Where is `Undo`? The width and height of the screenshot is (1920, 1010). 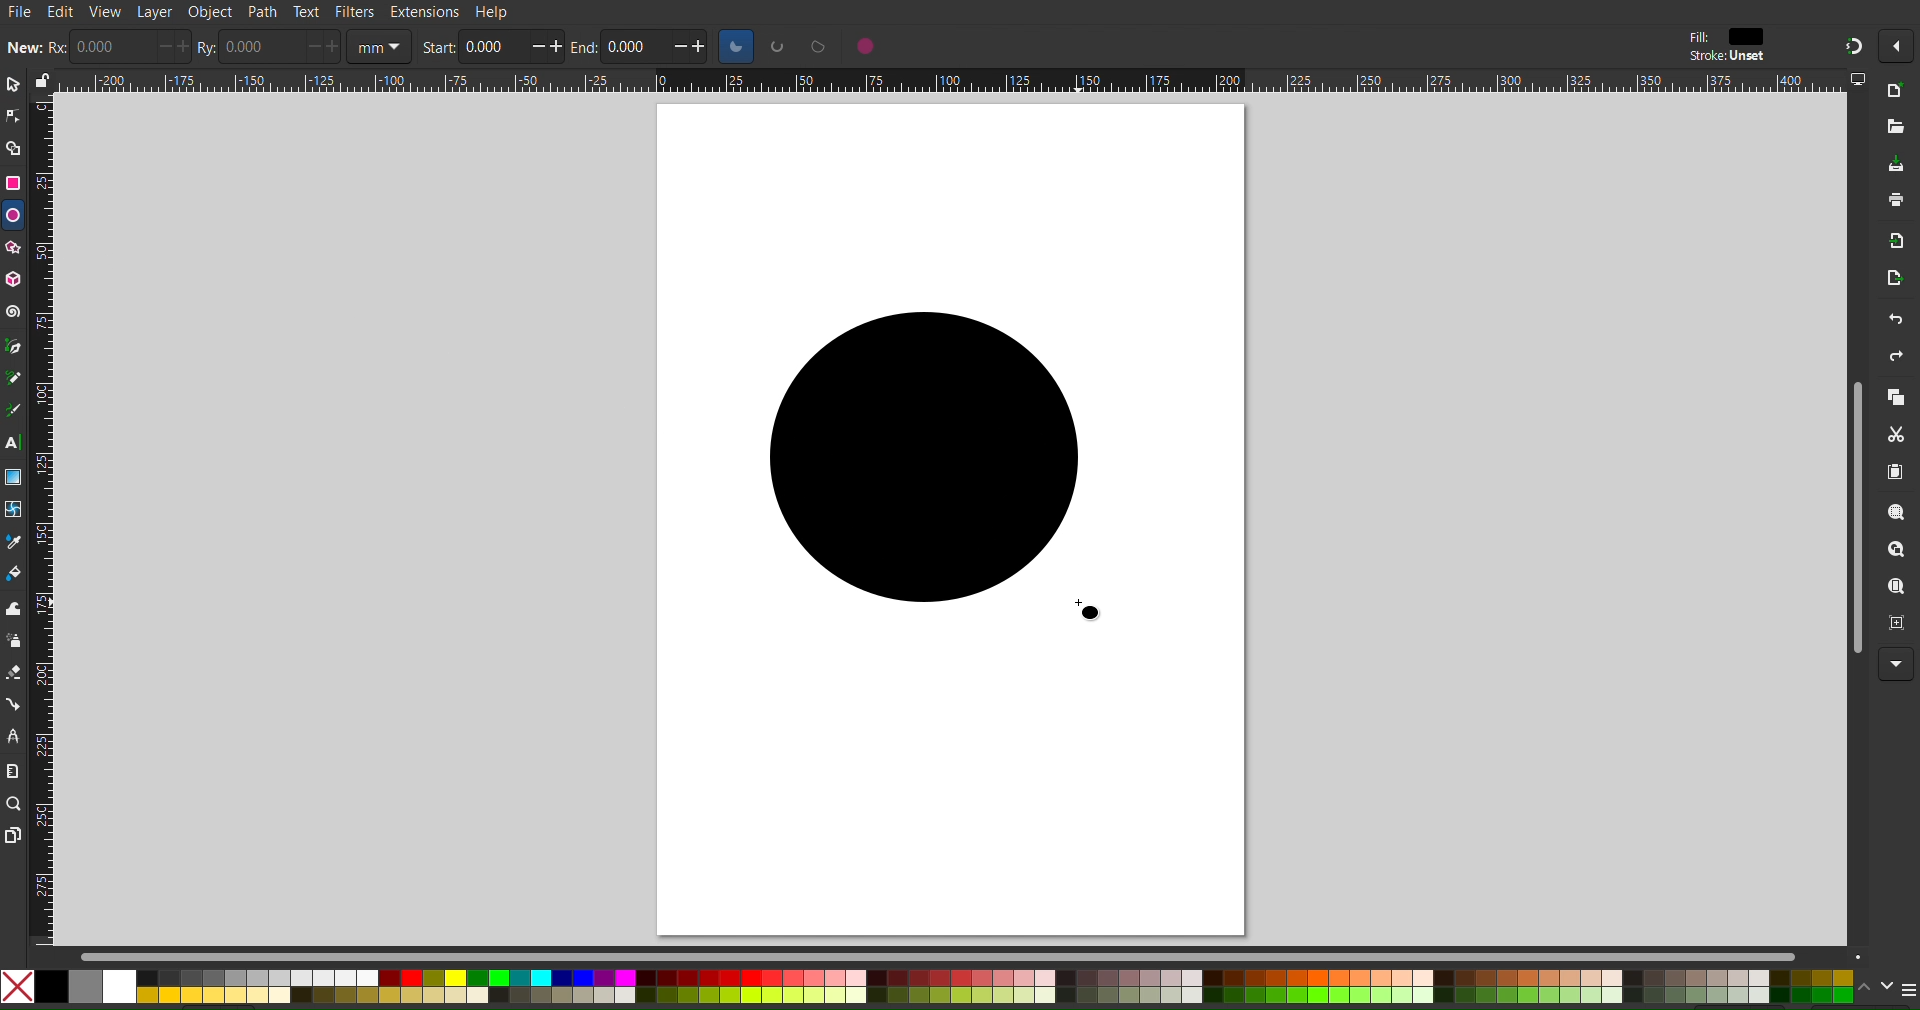 Undo is located at coordinates (1895, 316).